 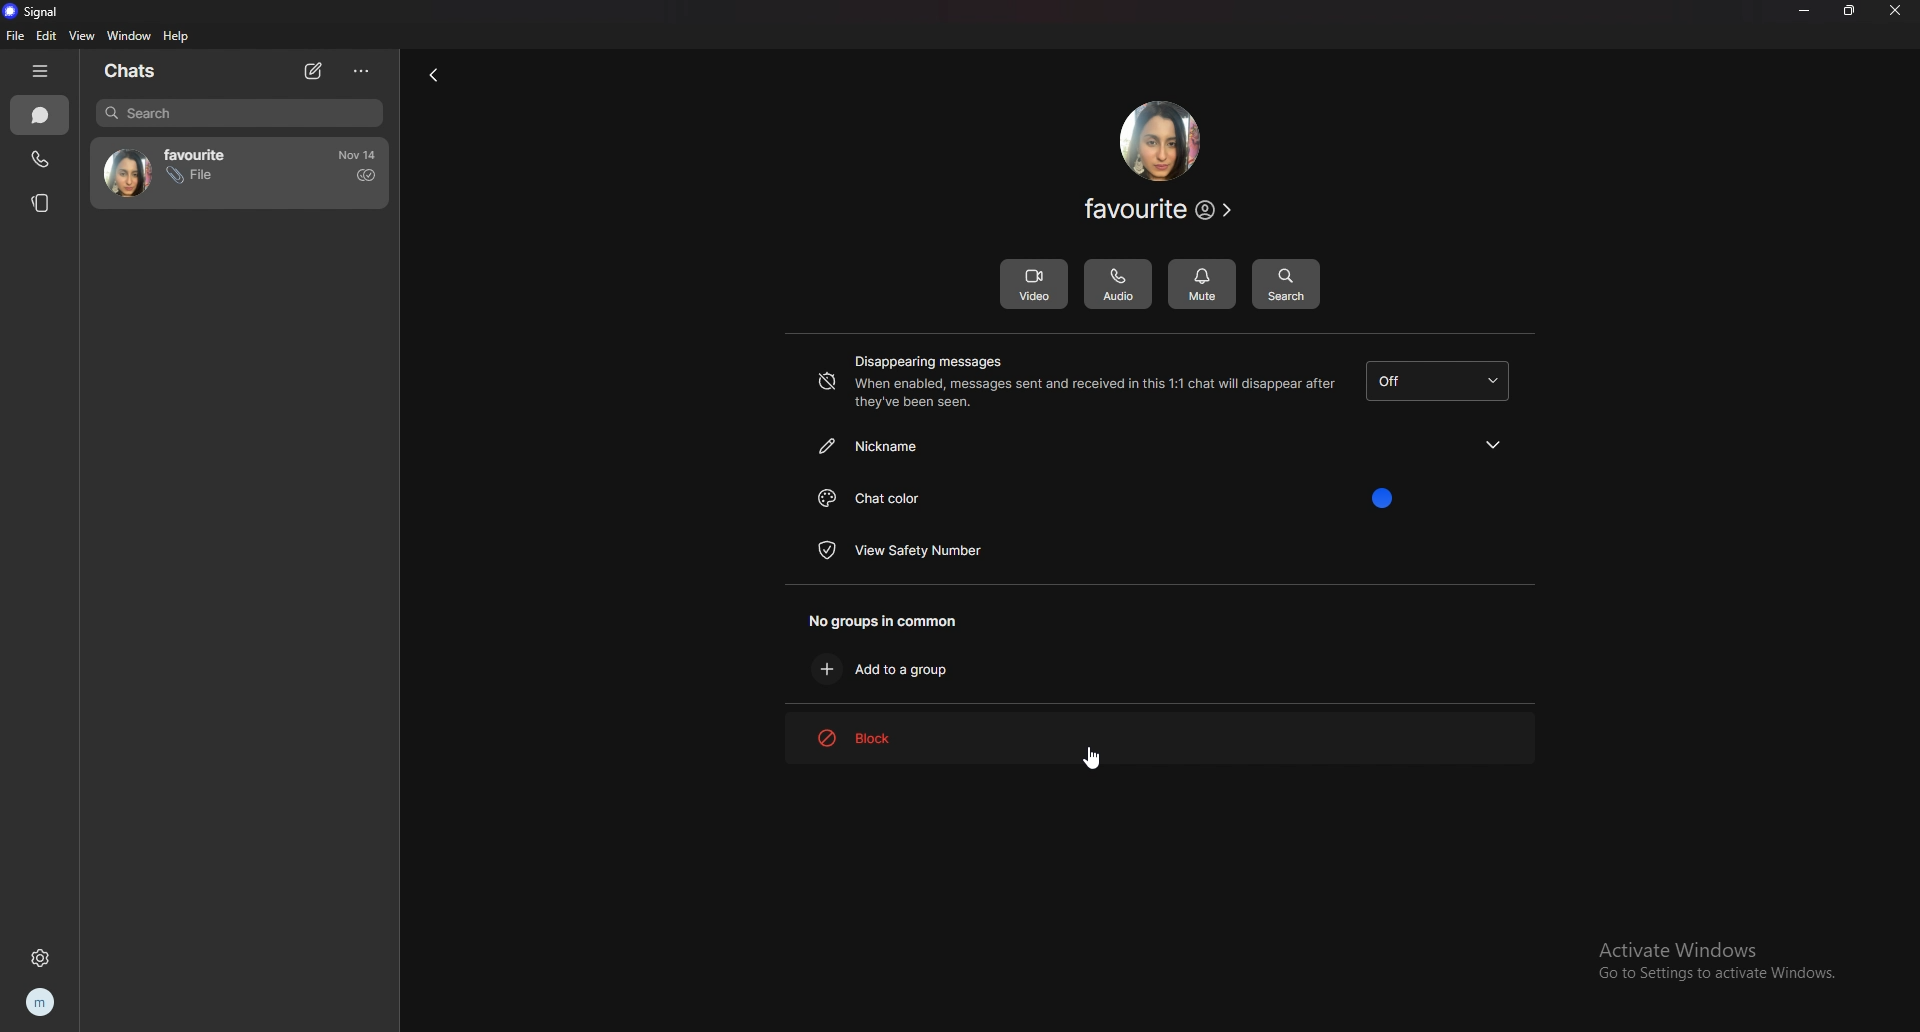 What do you see at coordinates (1286, 285) in the screenshot?
I see `search message` at bounding box center [1286, 285].